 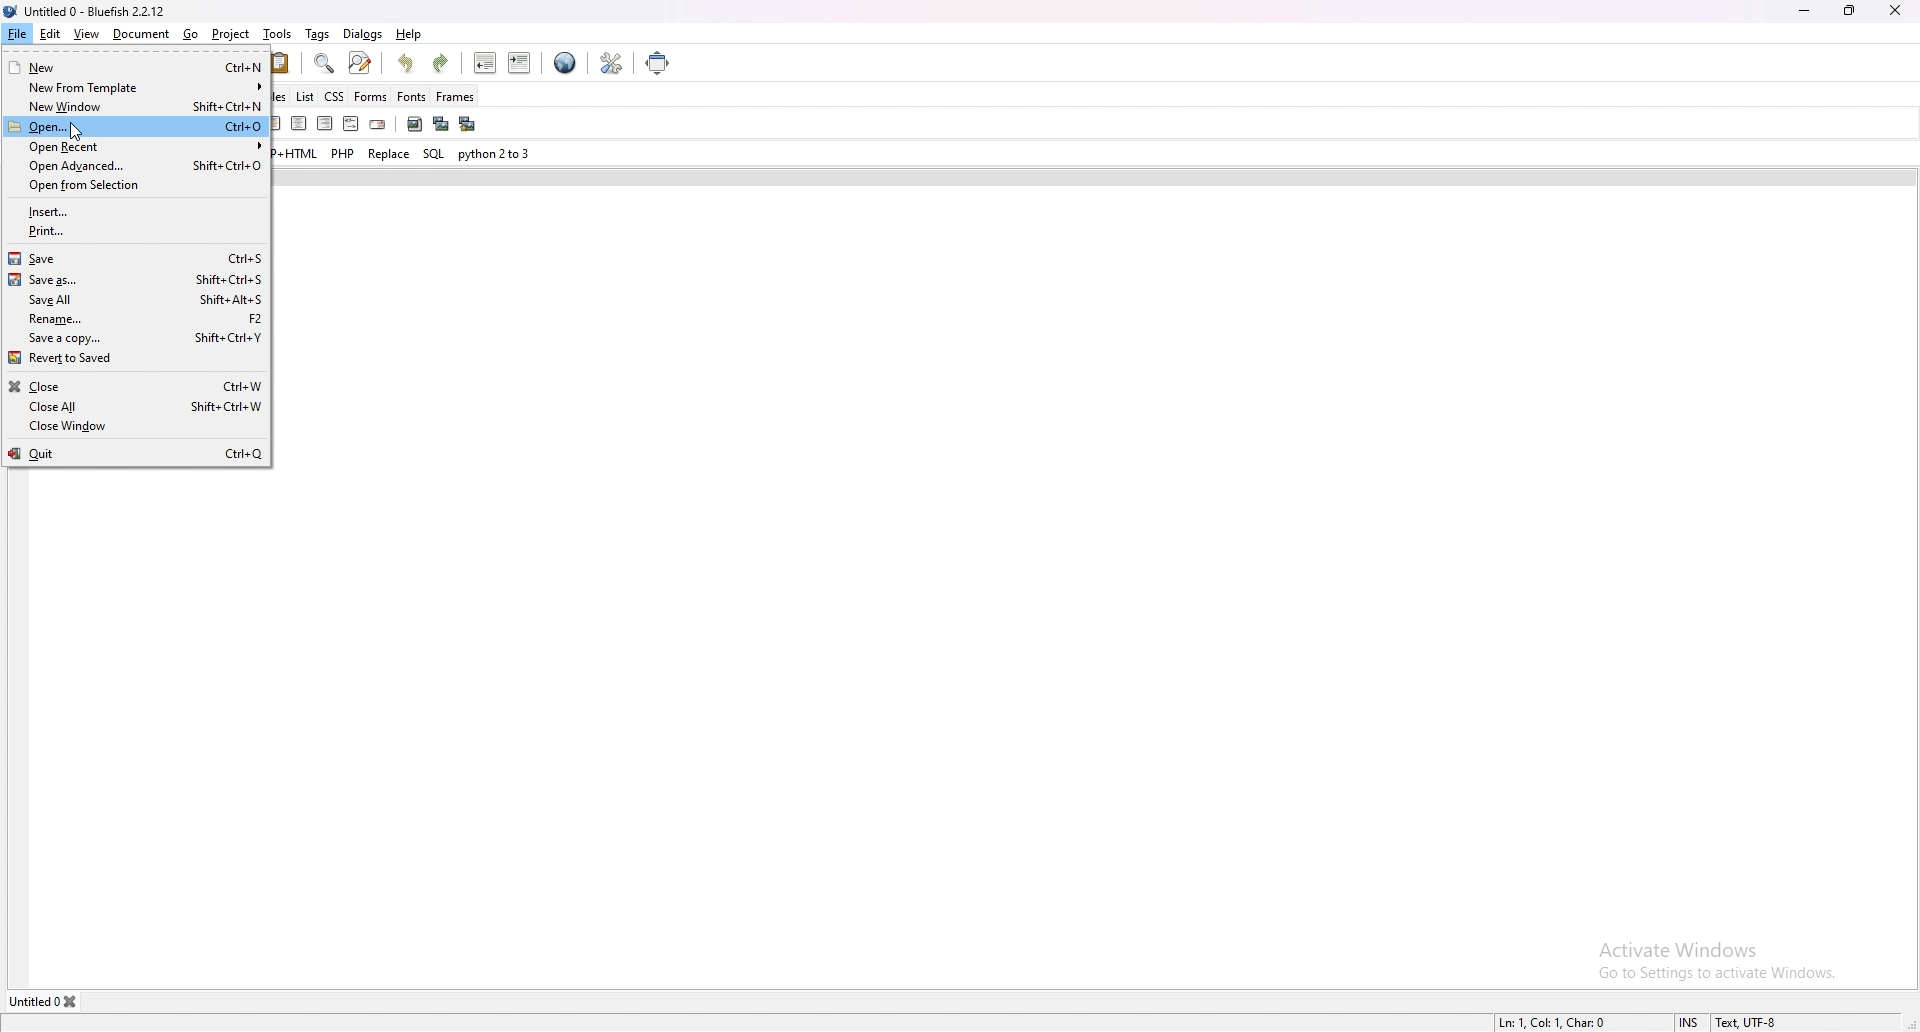 What do you see at coordinates (228, 166) in the screenshot?
I see `Shifts Ctrl+O` at bounding box center [228, 166].